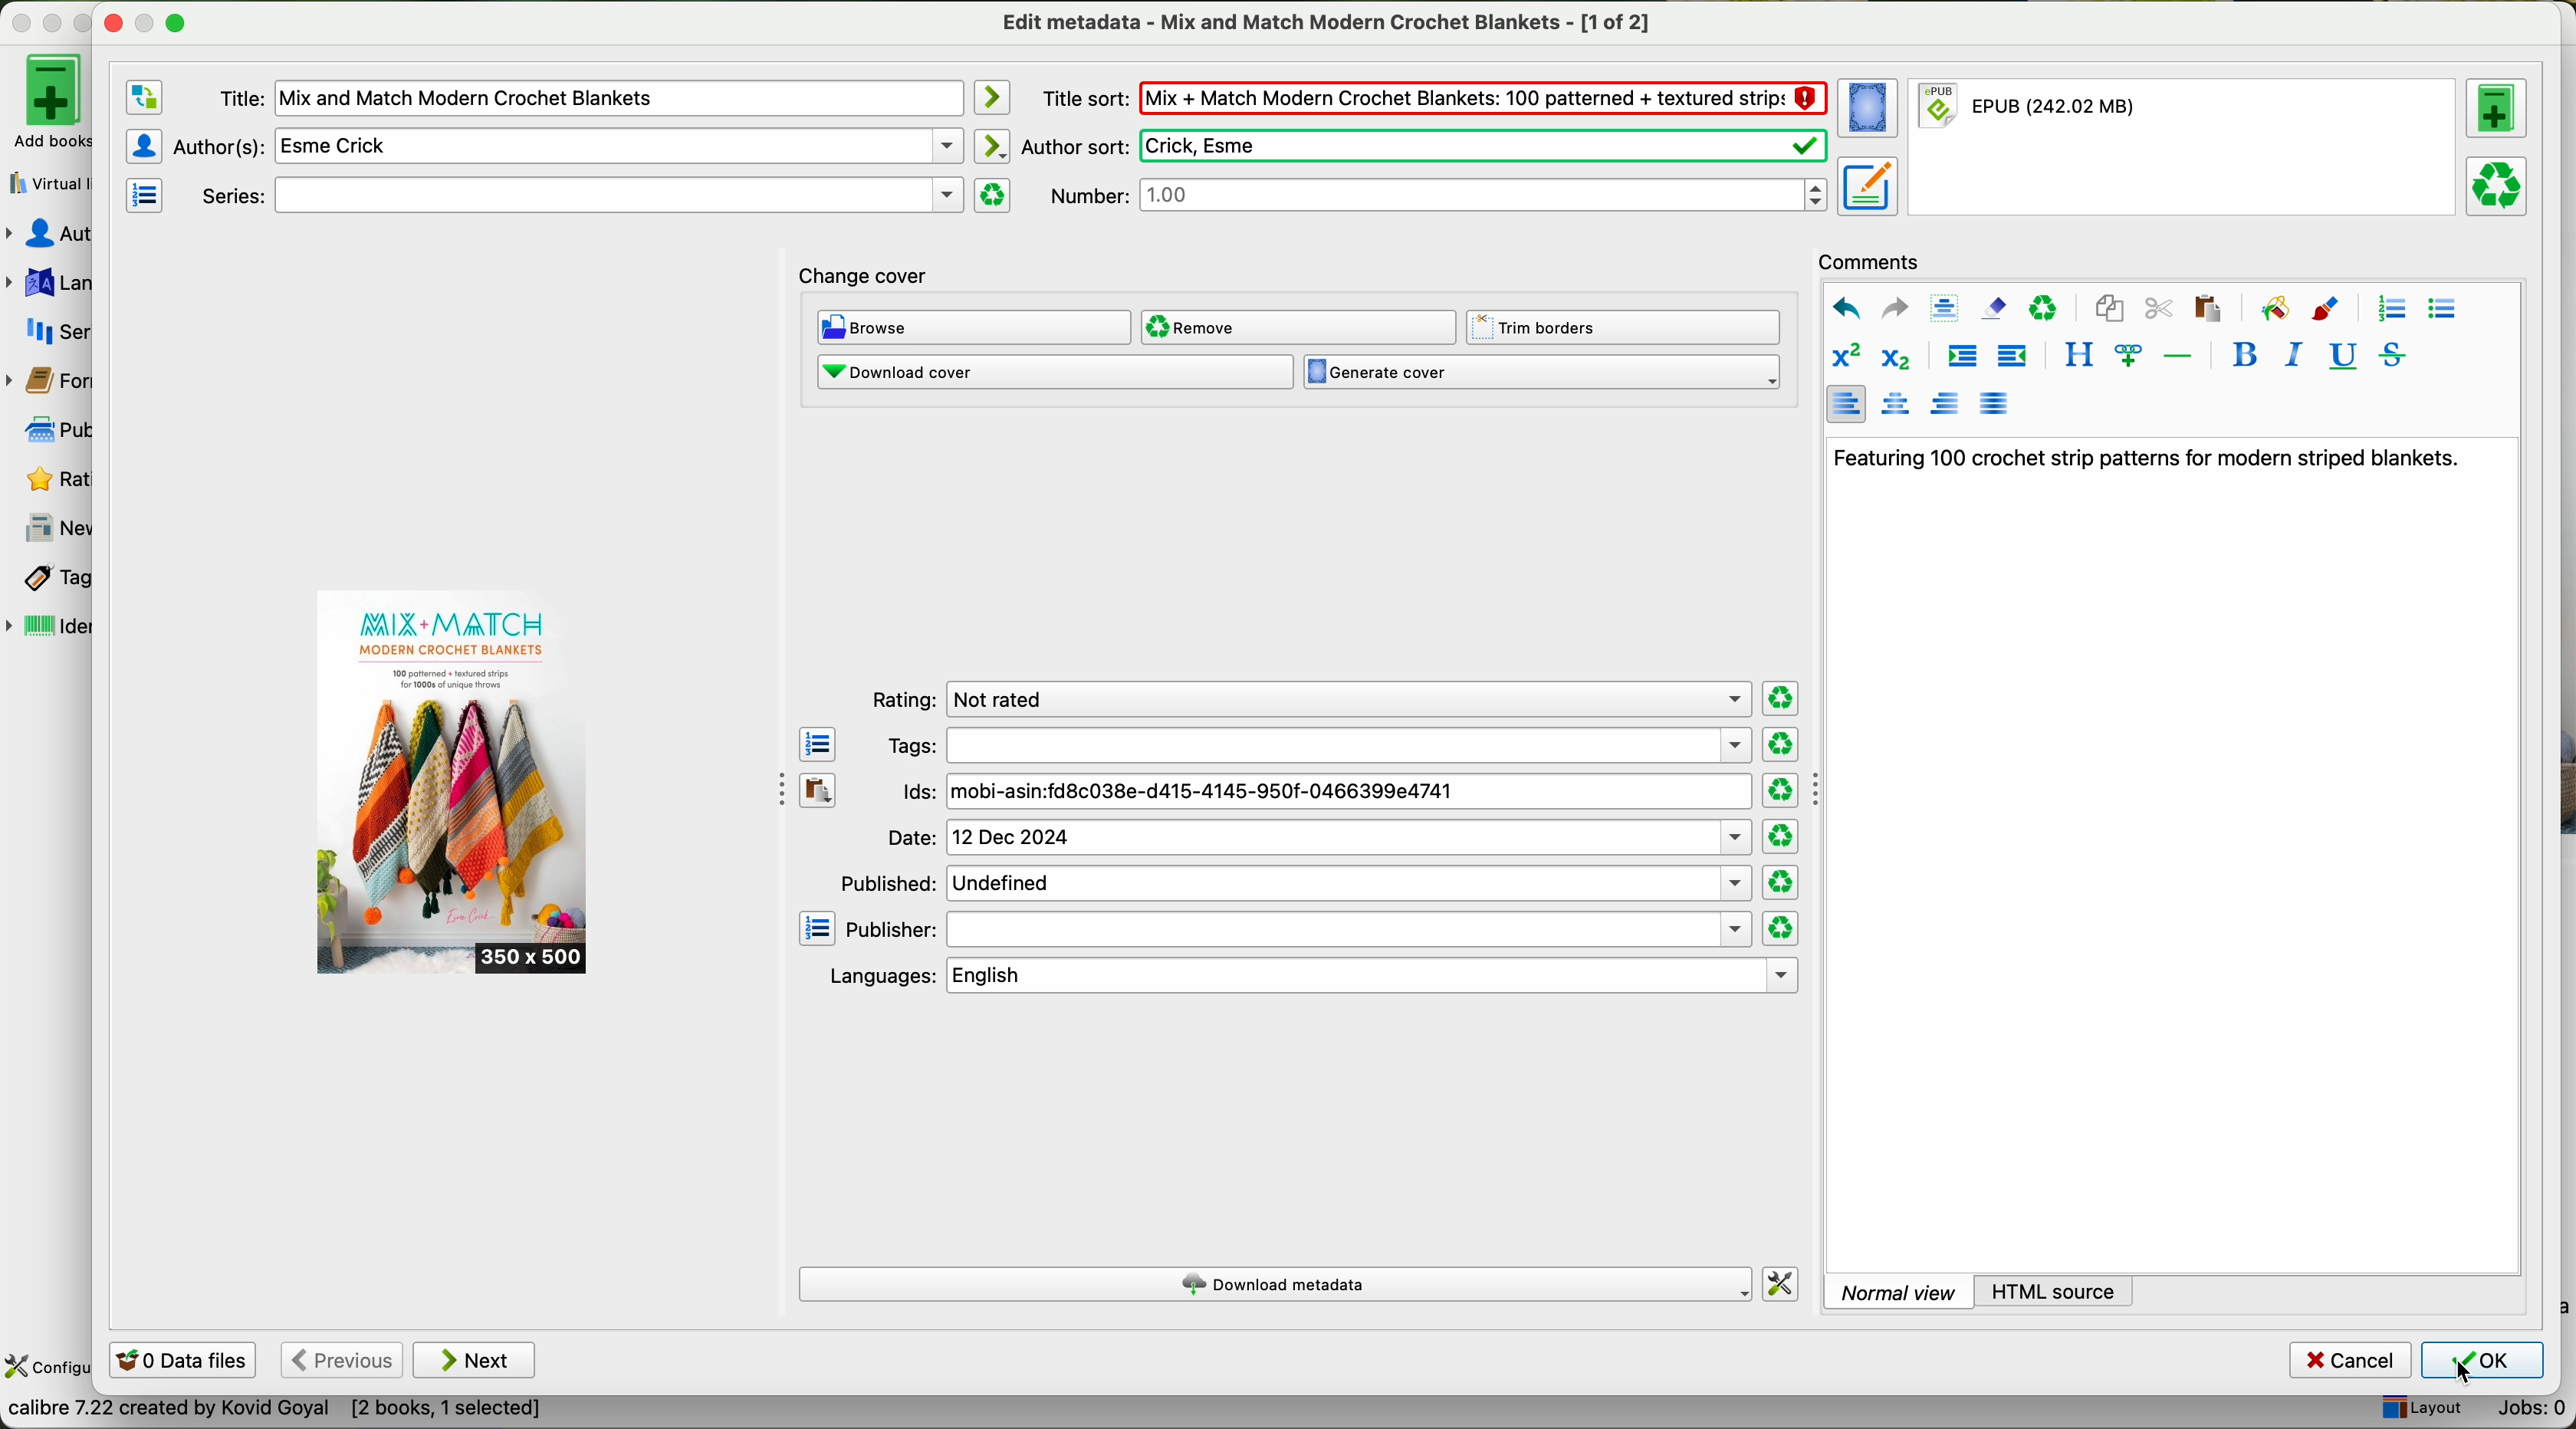 The height and width of the screenshot is (1429, 2576). What do you see at coordinates (45, 177) in the screenshot?
I see `virtual library` at bounding box center [45, 177].